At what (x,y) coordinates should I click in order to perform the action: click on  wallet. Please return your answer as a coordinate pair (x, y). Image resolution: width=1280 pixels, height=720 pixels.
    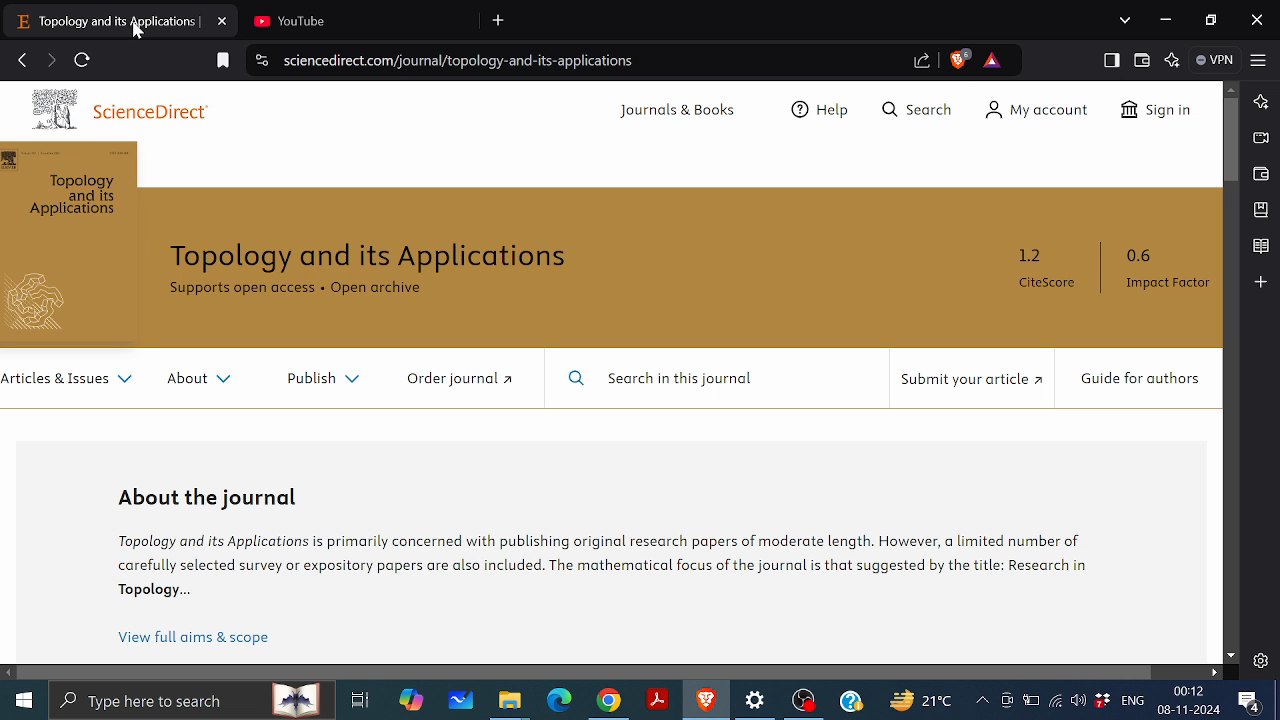
    Looking at the image, I should click on (1143, 61).